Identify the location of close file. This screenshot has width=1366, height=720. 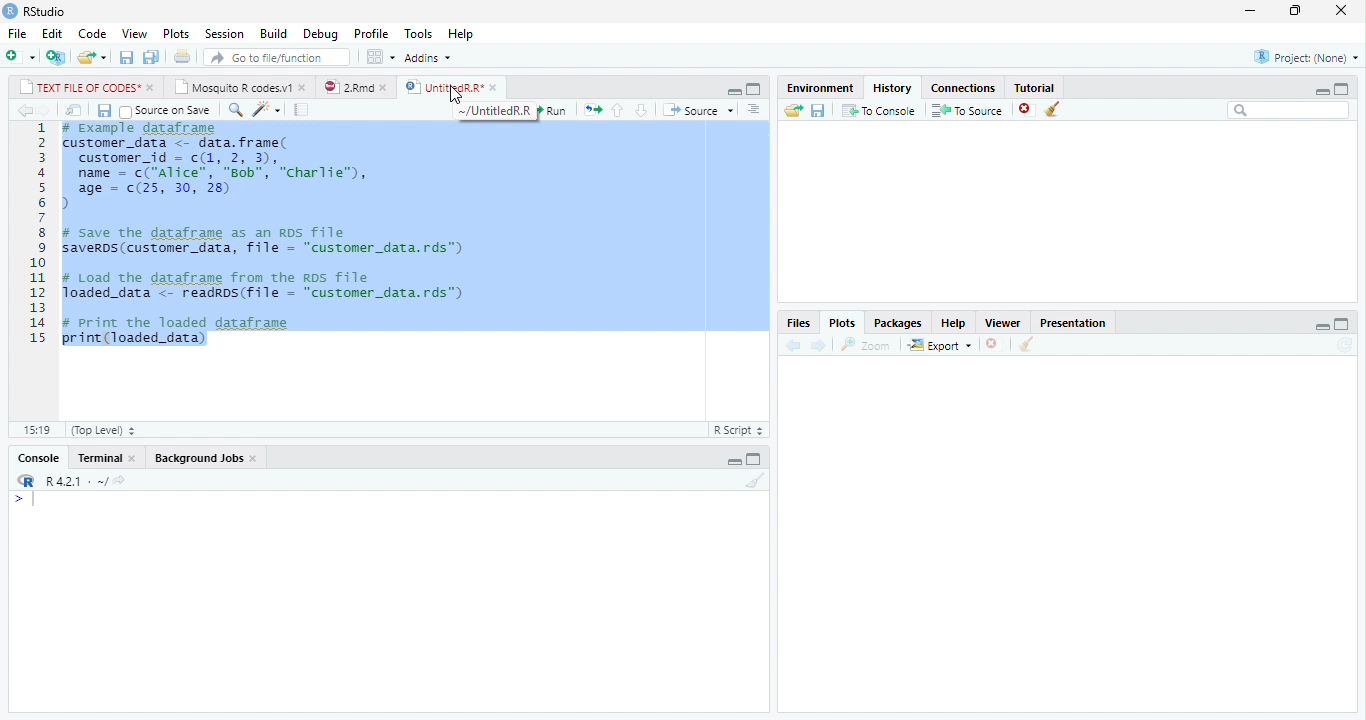
(1028, 109).